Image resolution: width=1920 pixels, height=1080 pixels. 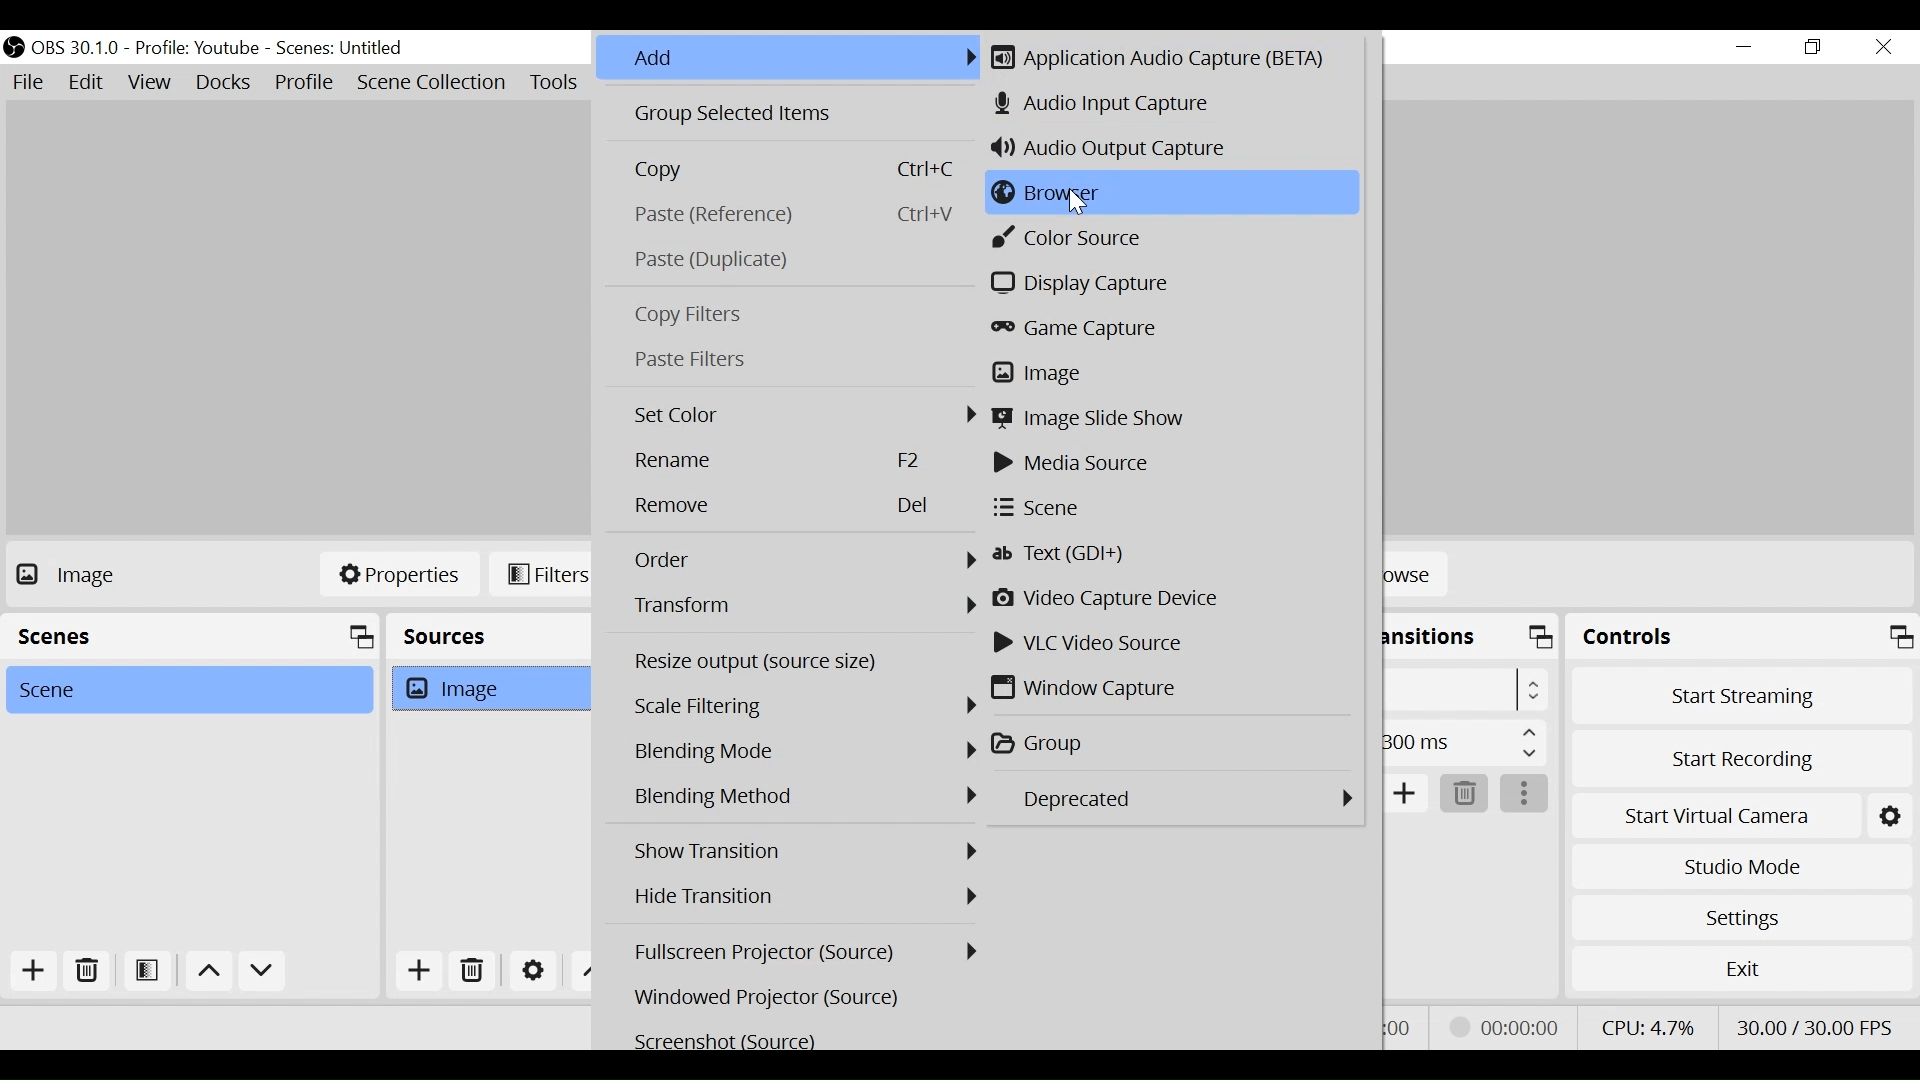 I want to click on Add, so click(x=1403, y=794).